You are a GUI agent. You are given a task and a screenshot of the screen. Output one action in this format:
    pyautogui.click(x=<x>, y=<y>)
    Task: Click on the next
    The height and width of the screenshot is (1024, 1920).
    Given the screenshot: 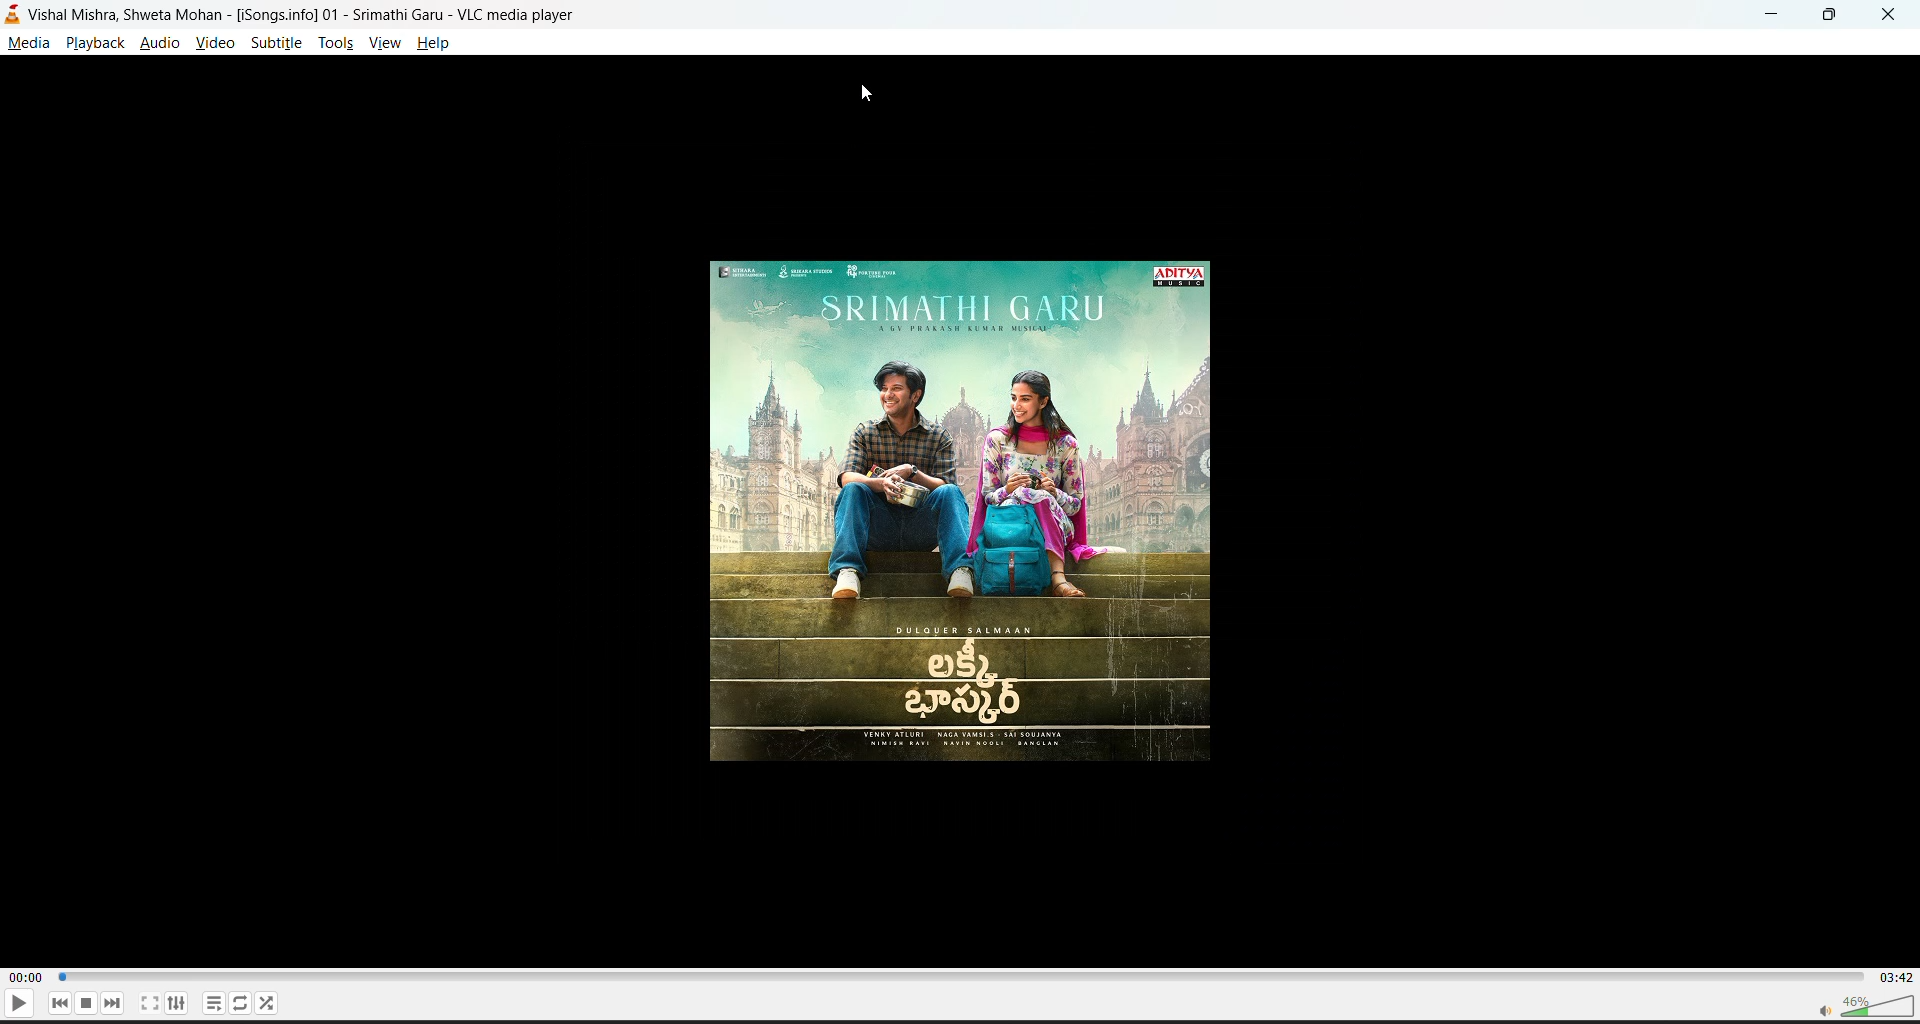 What is the action you would take?
    pyautogui.click(x=109, y=1004)
    